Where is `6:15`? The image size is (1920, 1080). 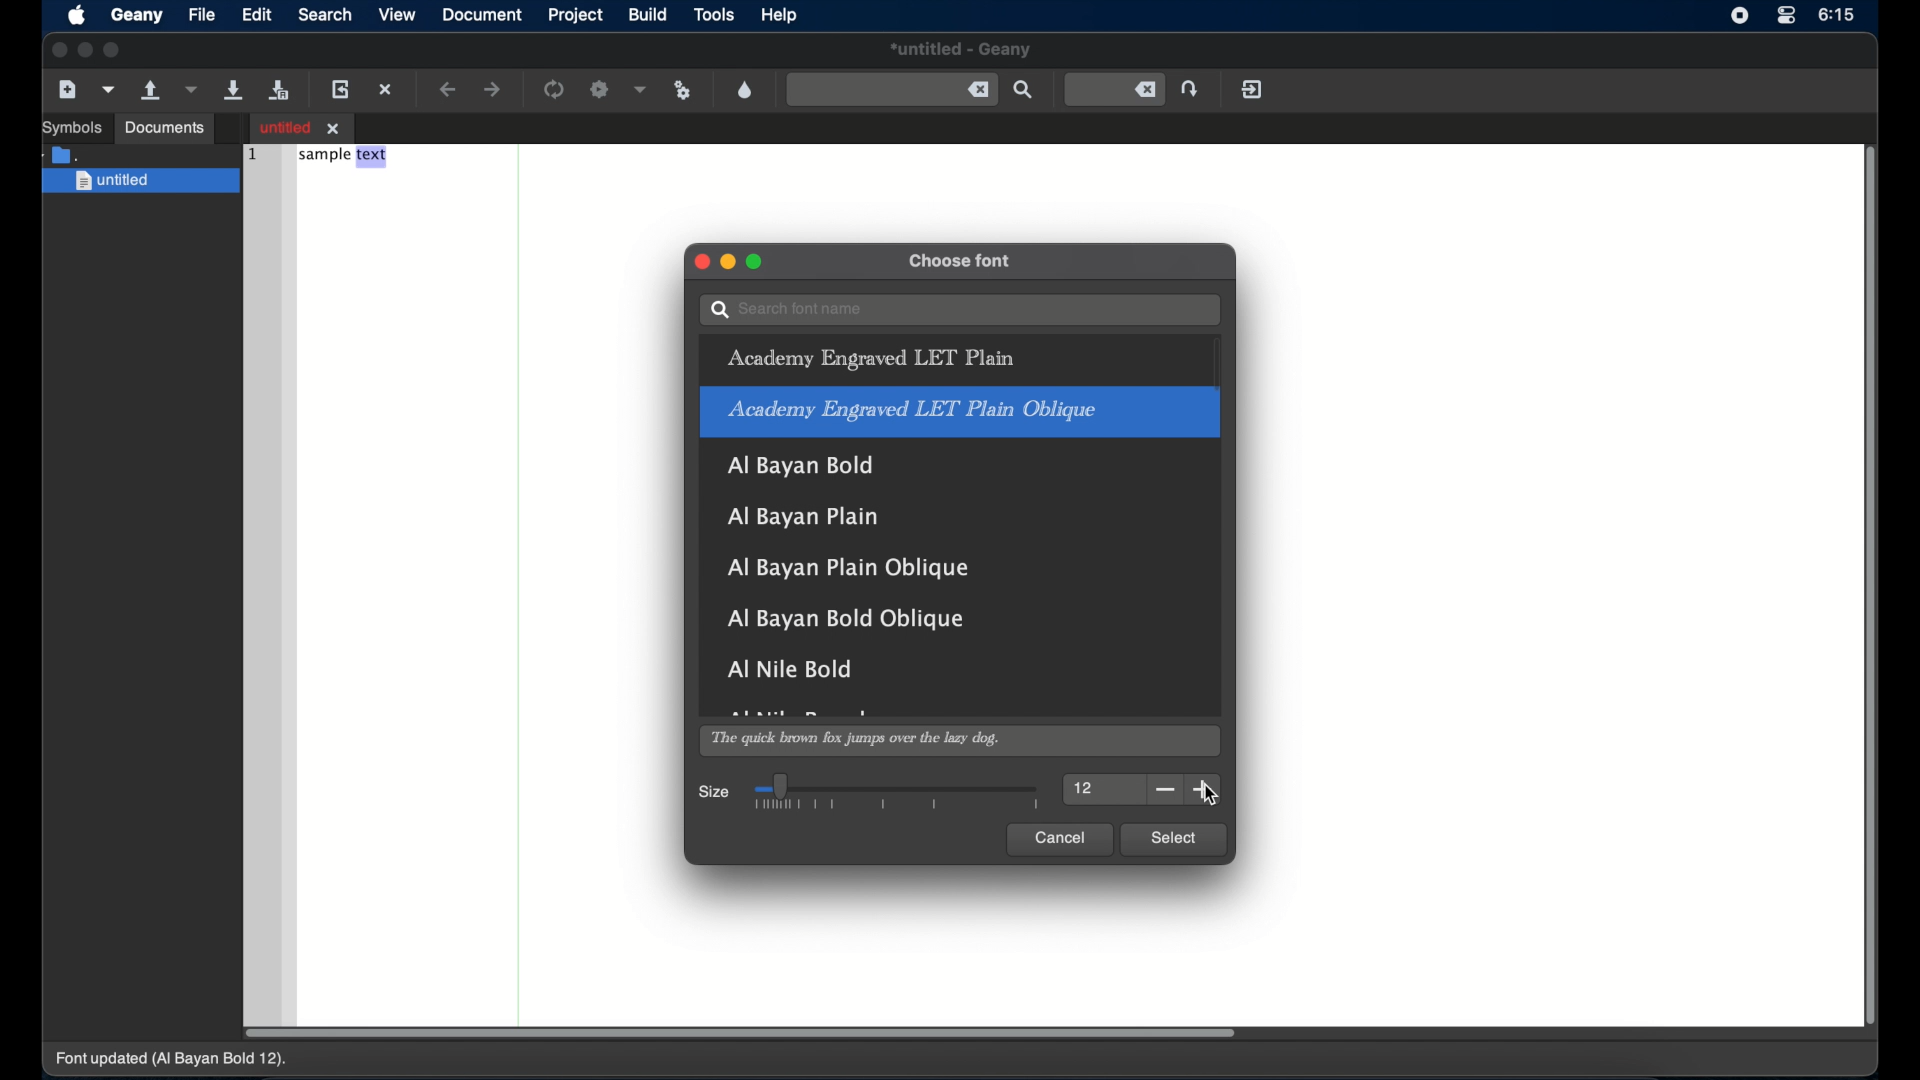
6:15 is located at coordinates (1837, 14).